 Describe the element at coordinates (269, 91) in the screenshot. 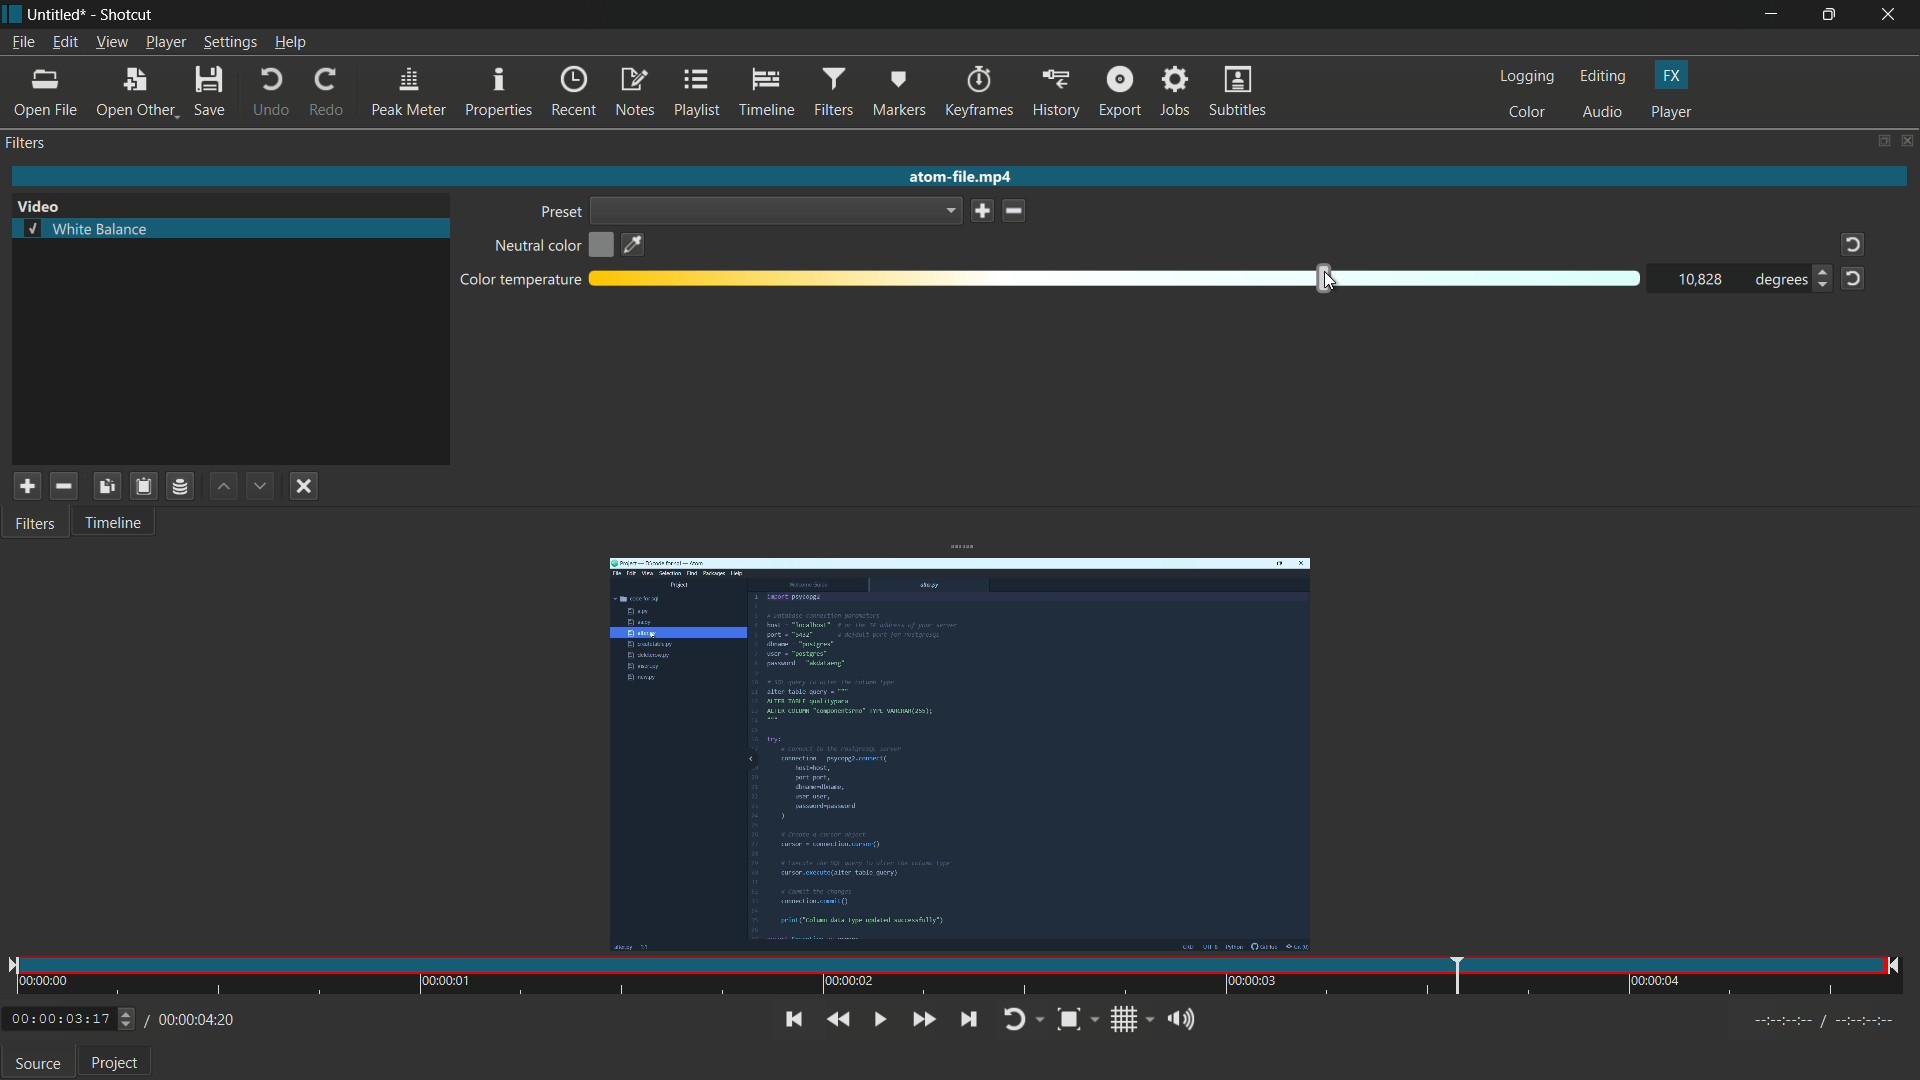

I see `undo` at that location.